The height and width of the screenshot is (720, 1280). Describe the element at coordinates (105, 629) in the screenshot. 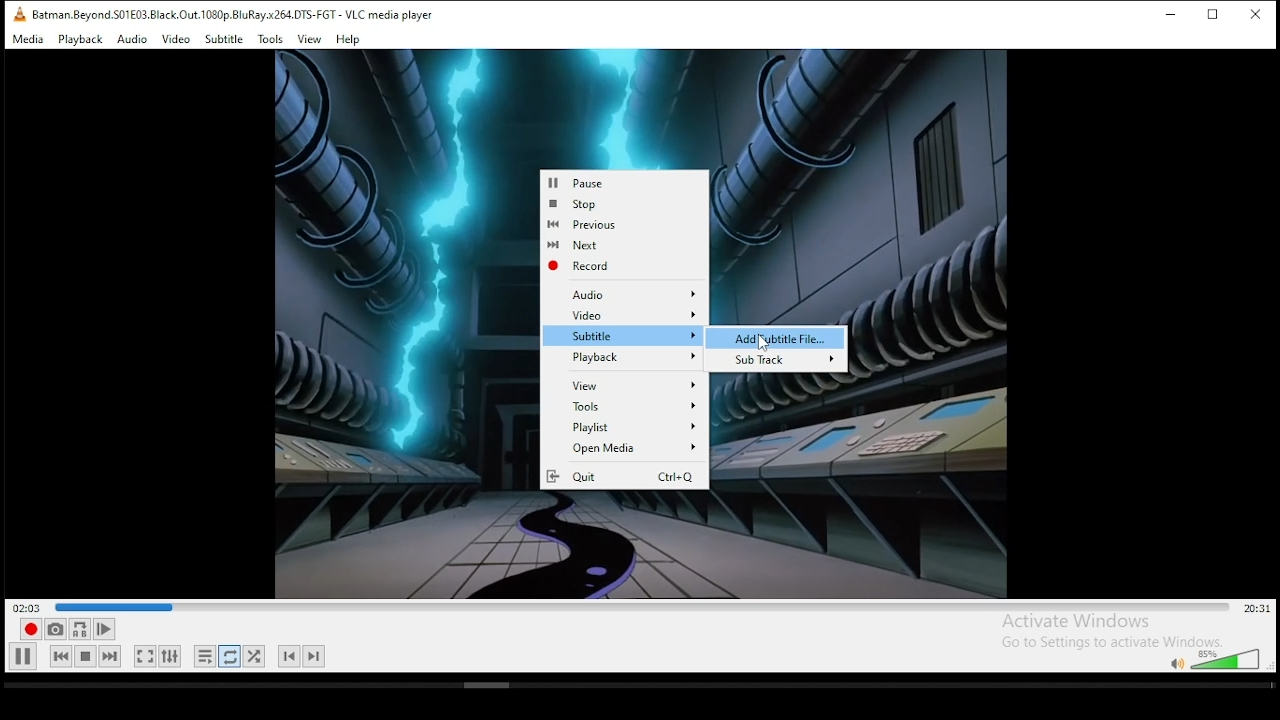

I see `frame by frame` at that location.